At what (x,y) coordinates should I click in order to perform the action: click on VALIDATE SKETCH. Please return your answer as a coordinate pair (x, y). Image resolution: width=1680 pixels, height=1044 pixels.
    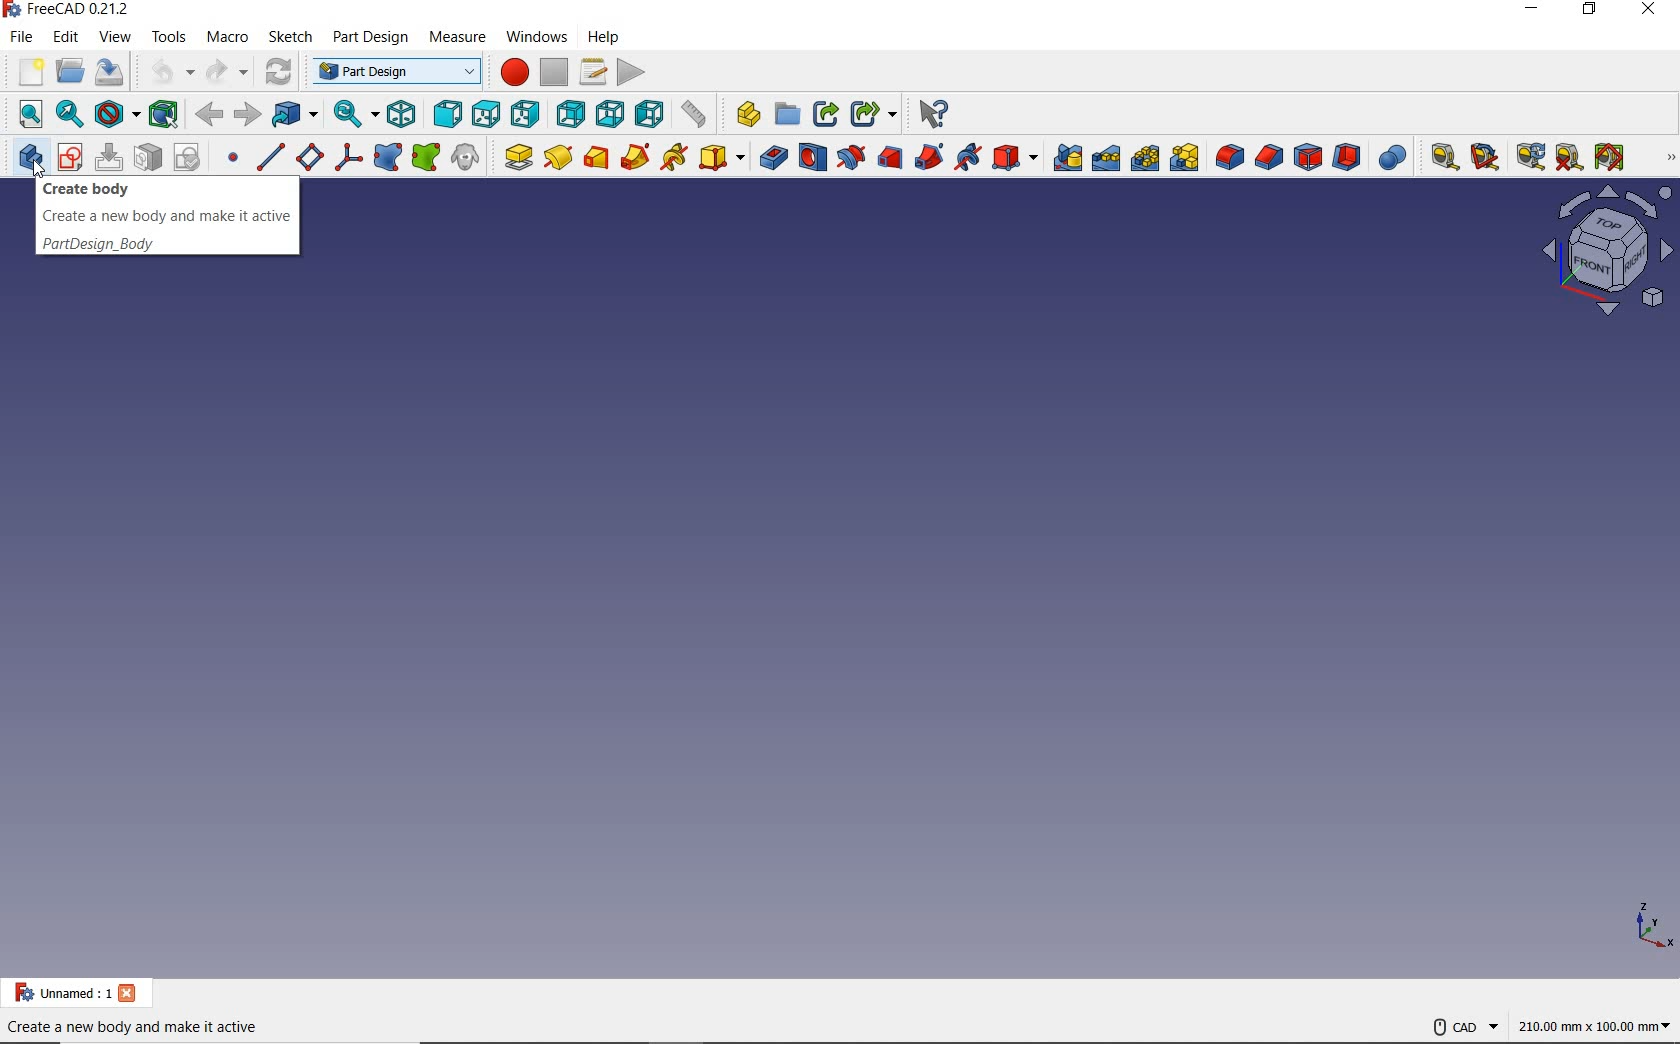
    Looking at the image, I should click on (187, 157).